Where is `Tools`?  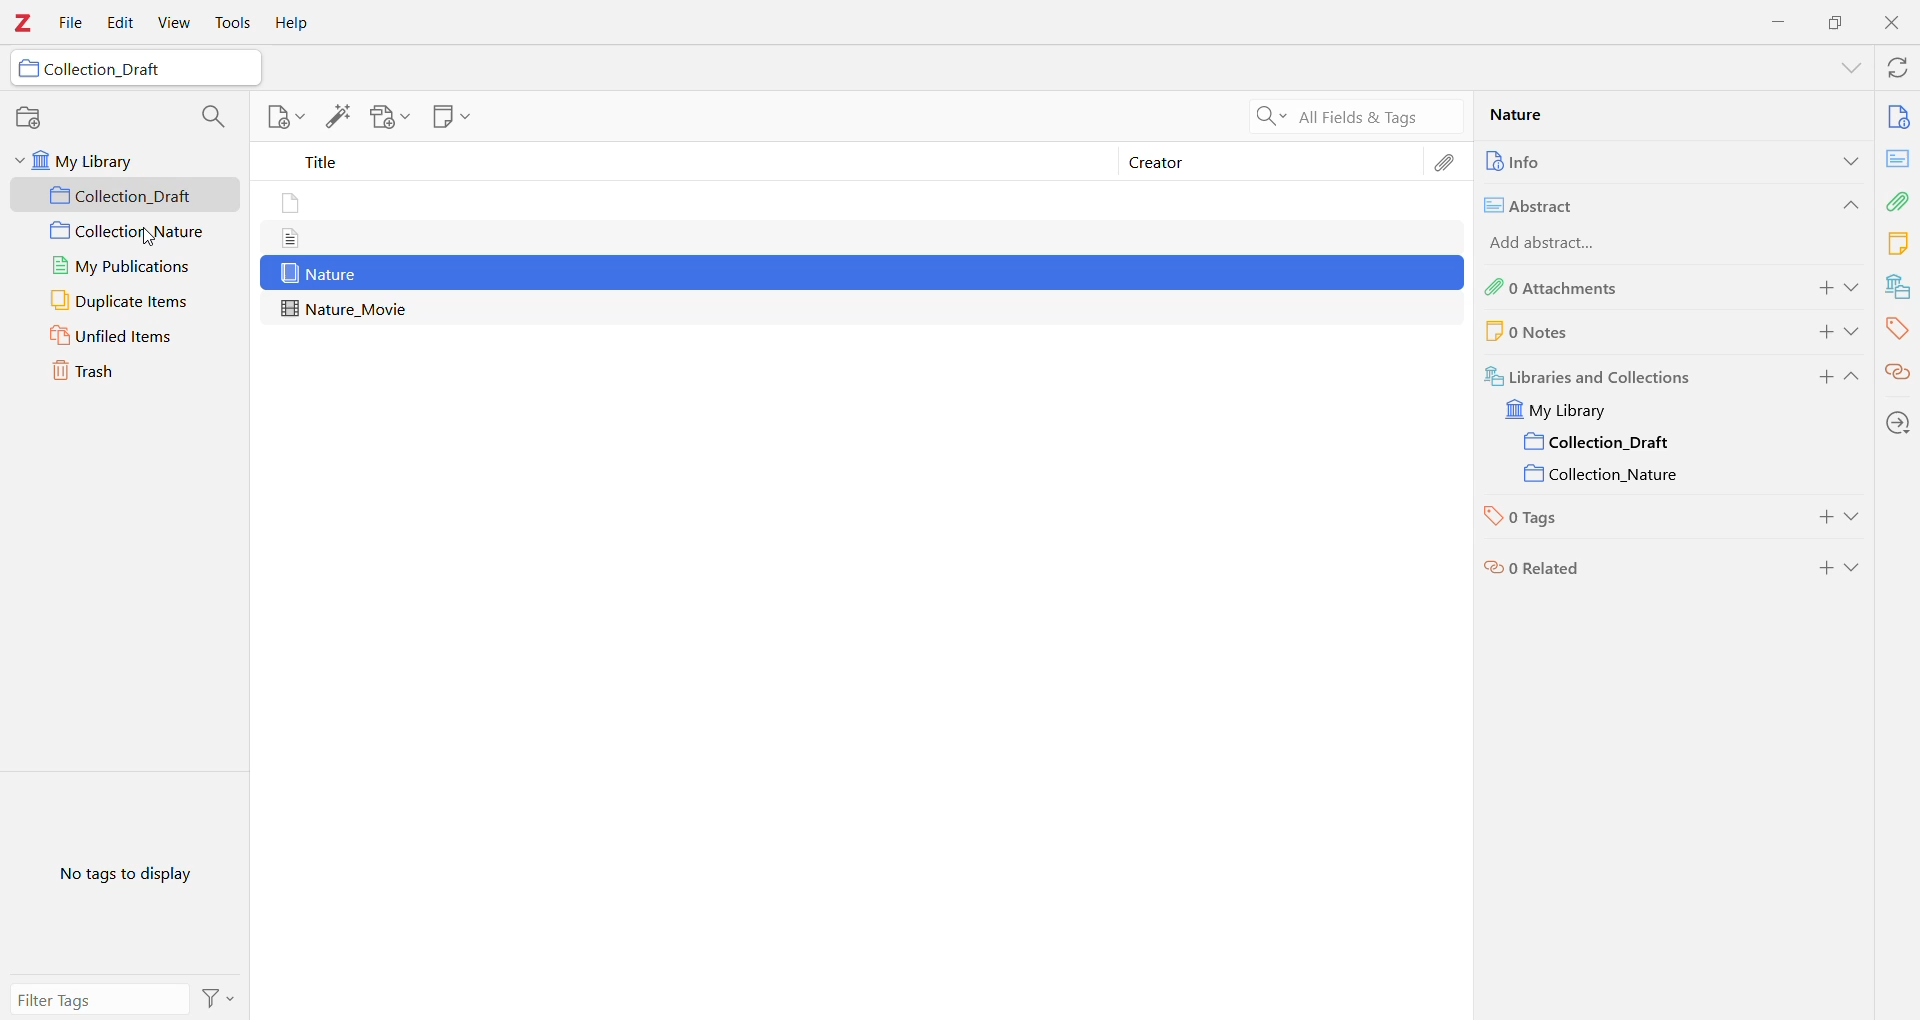
Tools is located at coordinates (233, 23).